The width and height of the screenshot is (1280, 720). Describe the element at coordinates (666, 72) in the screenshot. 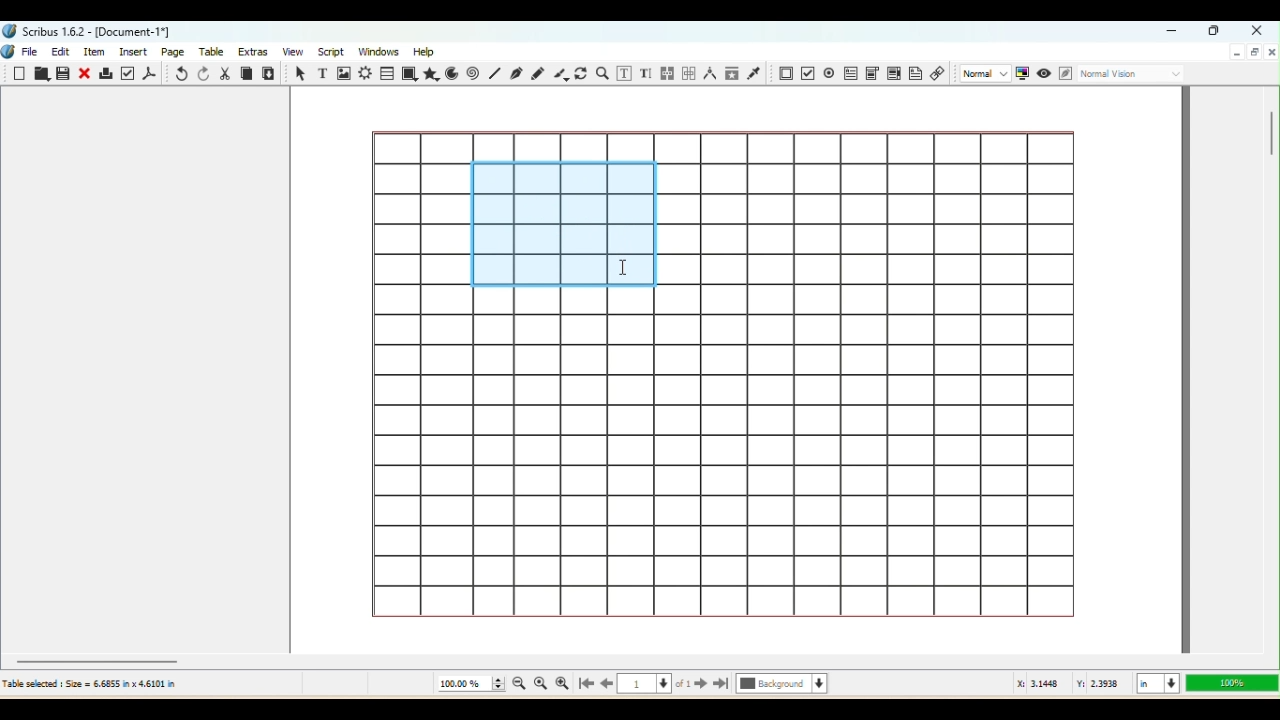

I see `Link text frames` at that location.